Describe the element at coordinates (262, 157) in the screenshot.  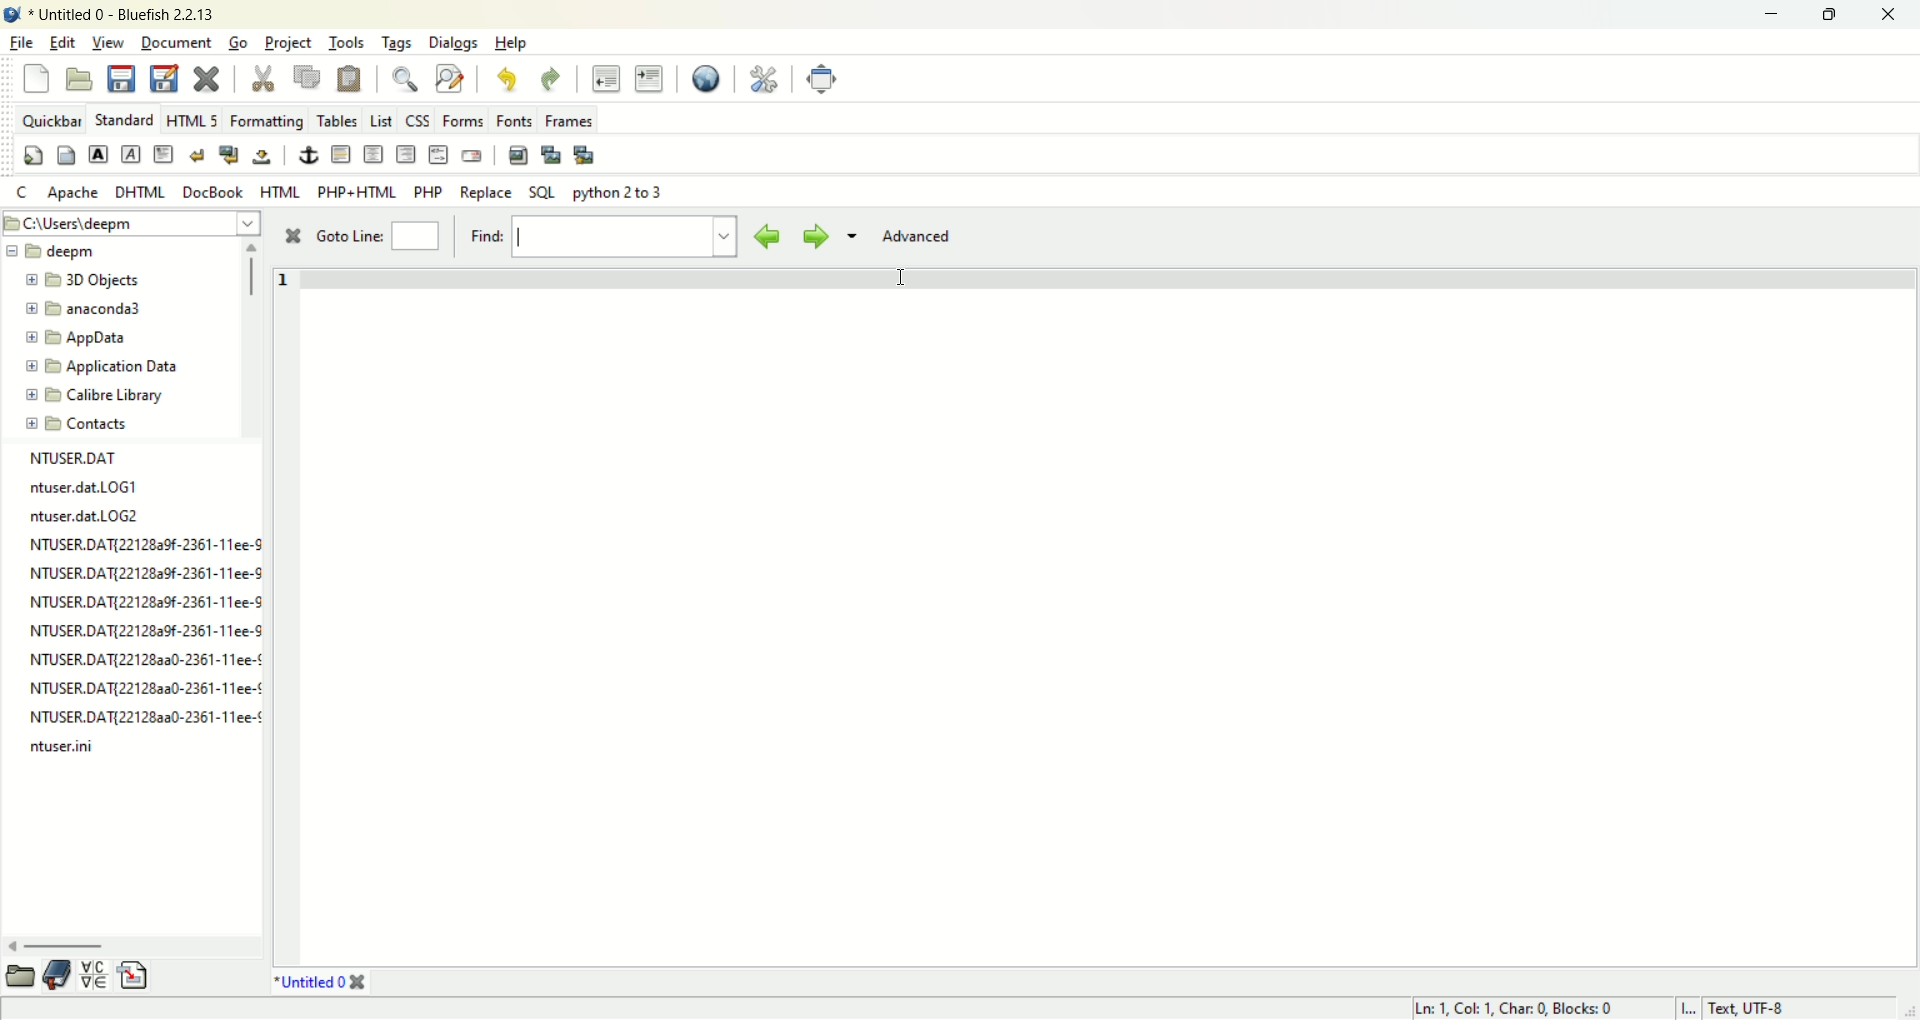
I see `non breaking space` at that location.